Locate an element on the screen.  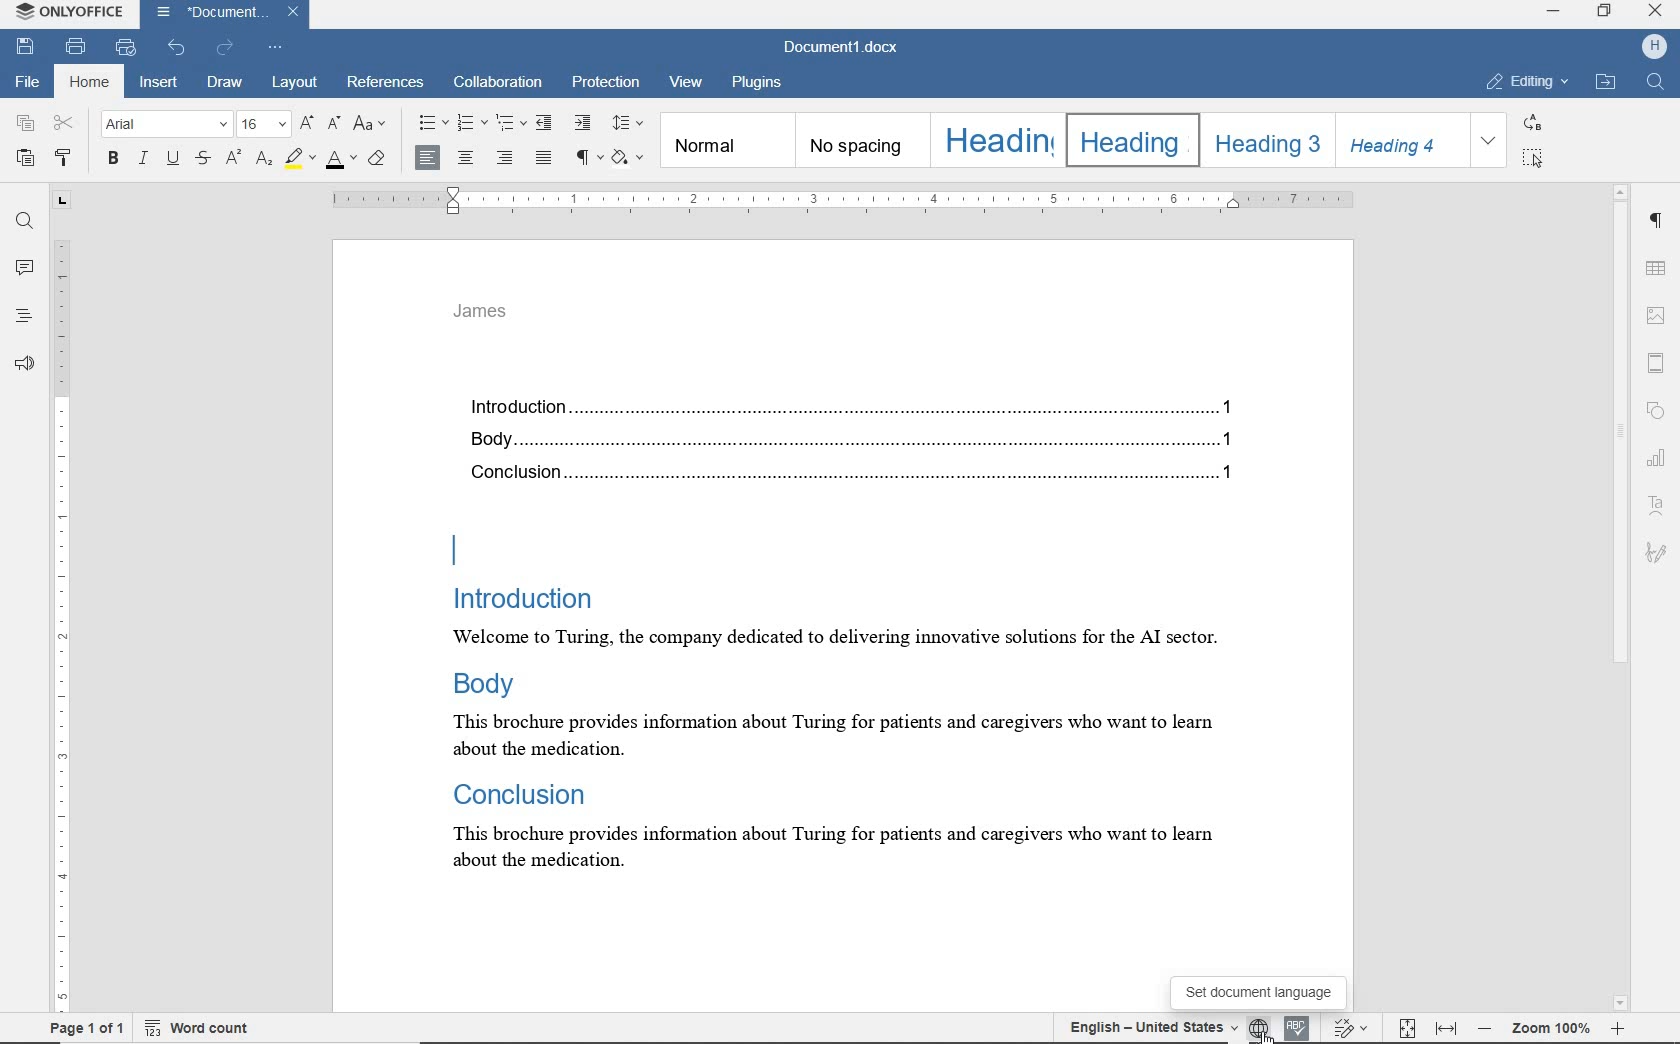
increase indent is located at coordinates (581, 121).